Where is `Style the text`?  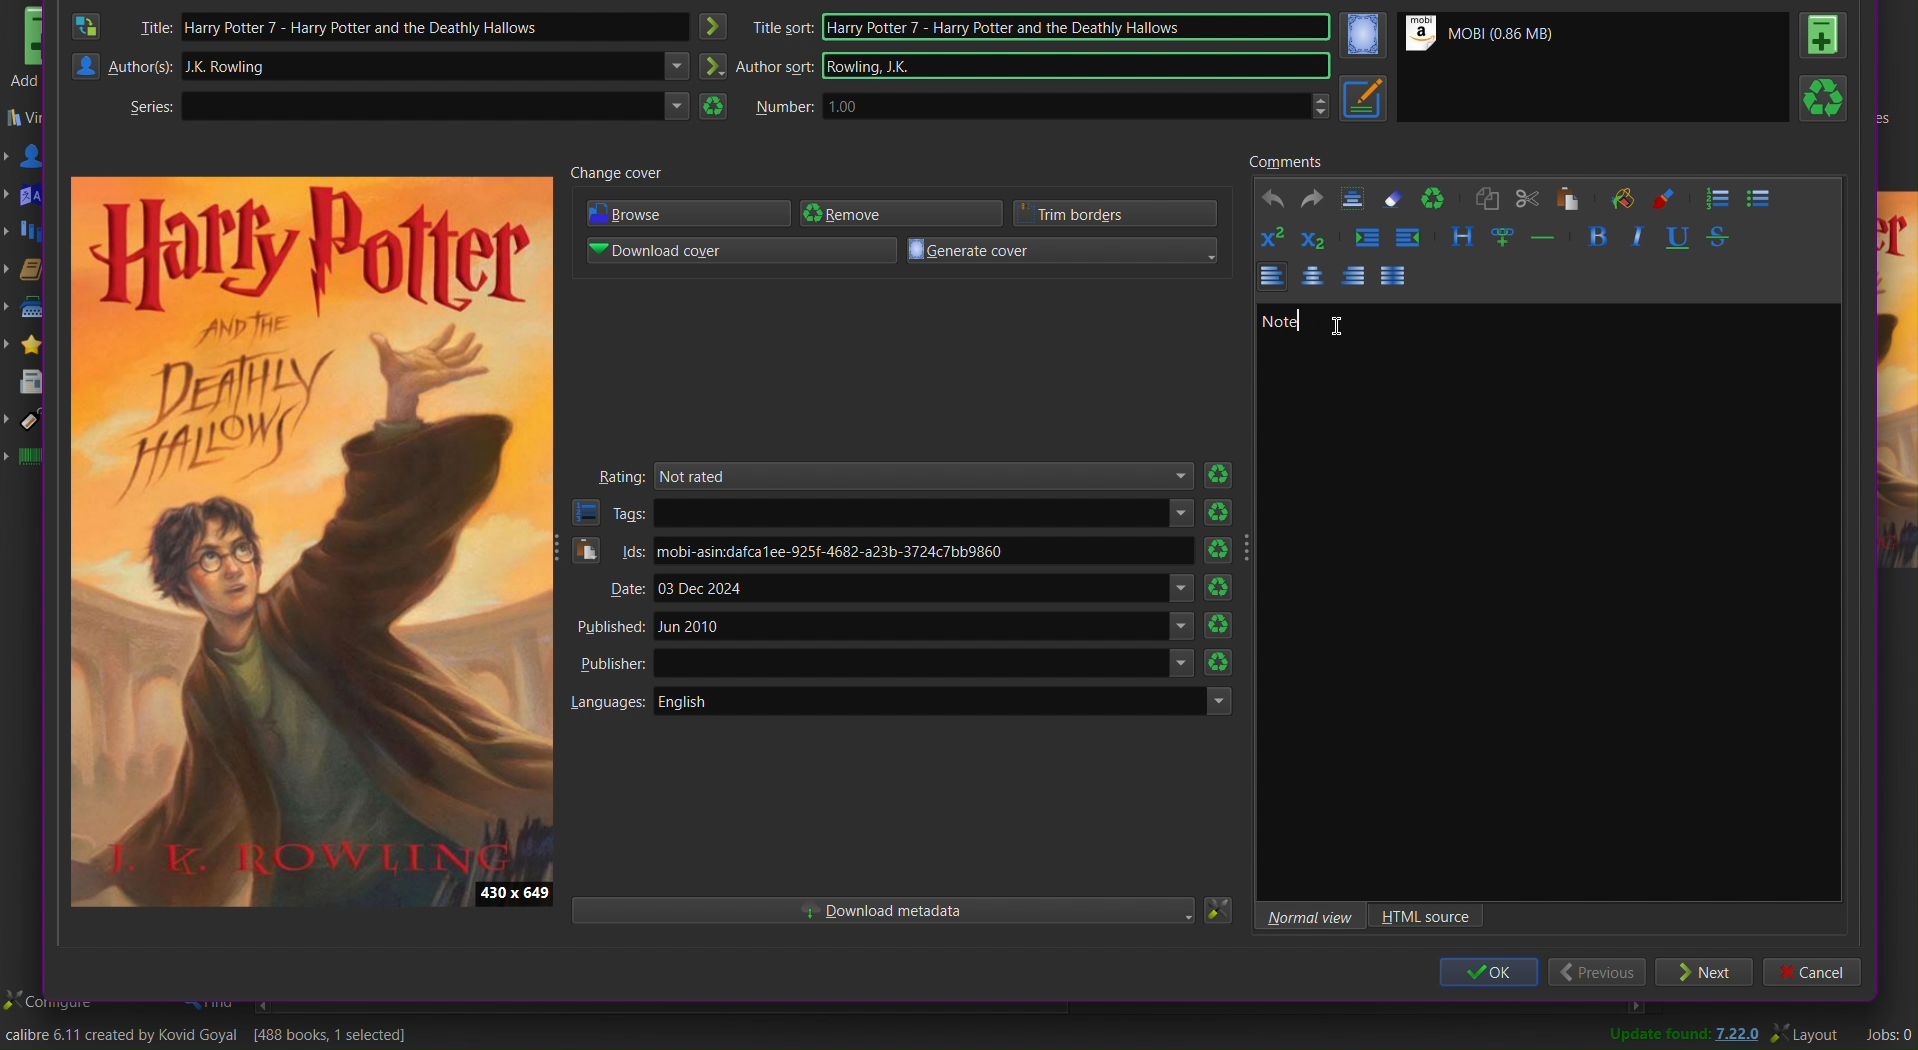
Style the text is located at coordinates (1464, 236).